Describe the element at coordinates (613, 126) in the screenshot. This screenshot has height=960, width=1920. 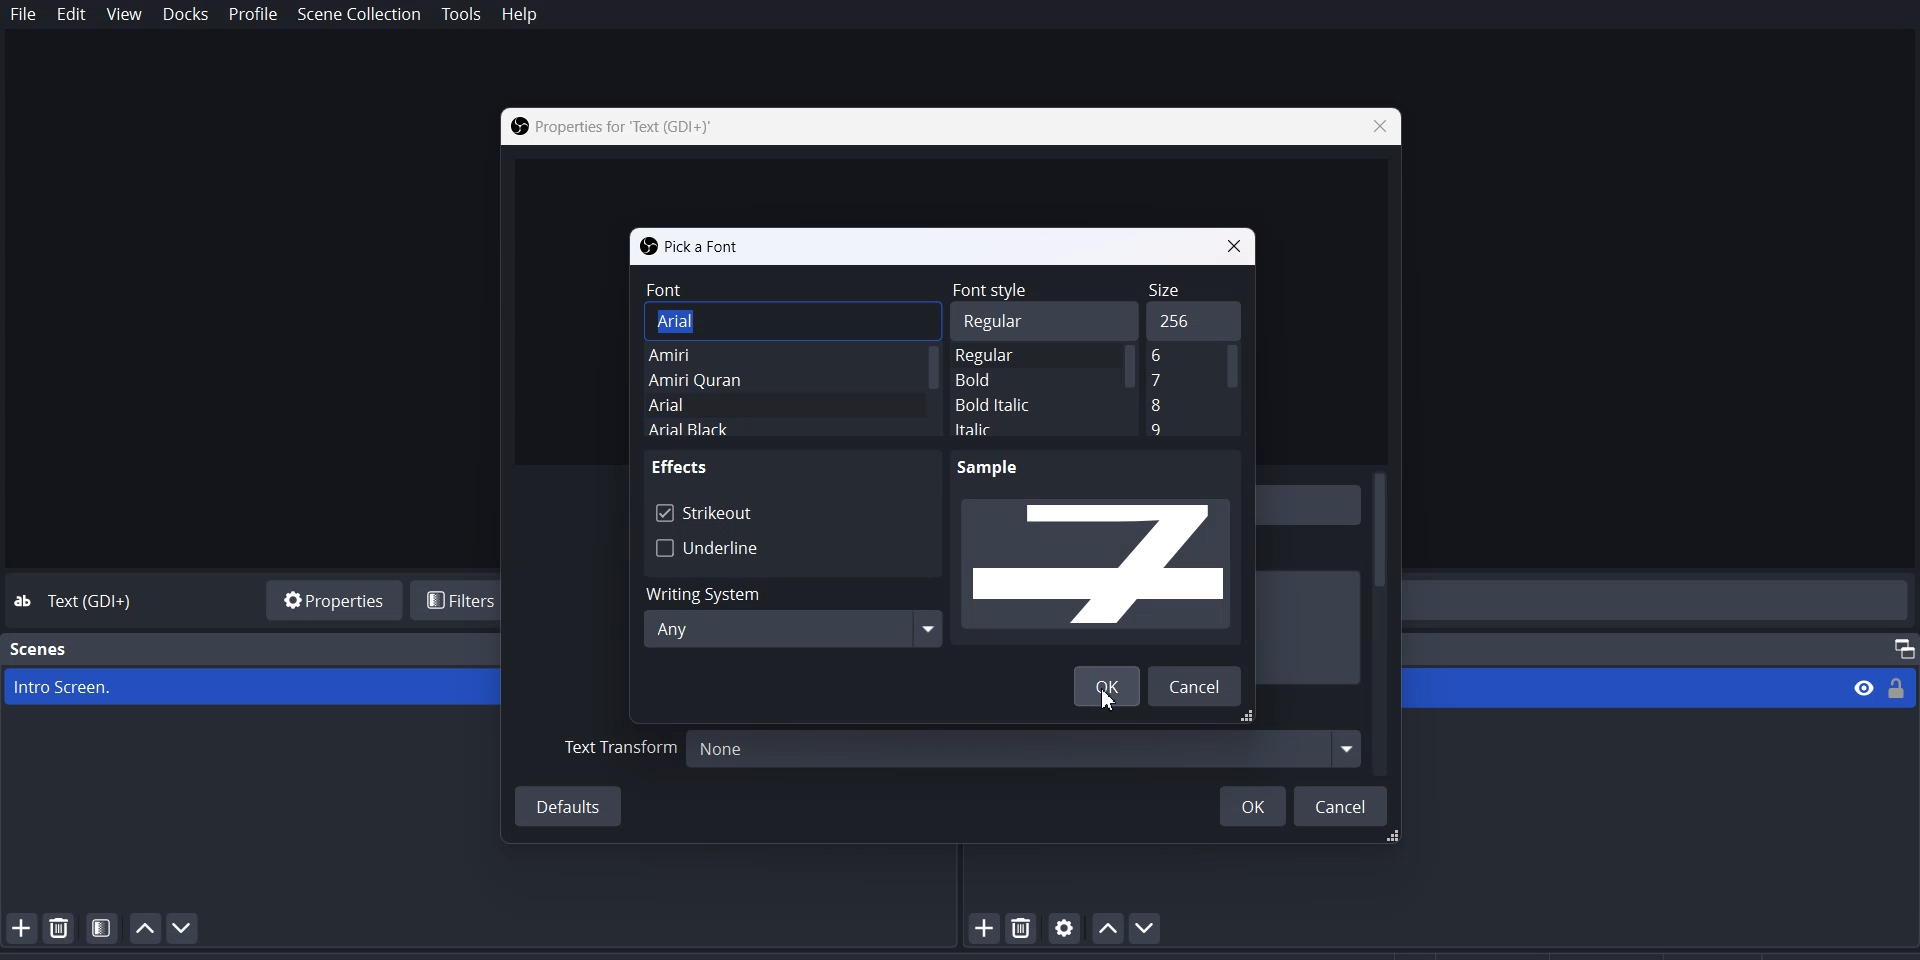
I see `Properties for Text (GDI+)` at that location.